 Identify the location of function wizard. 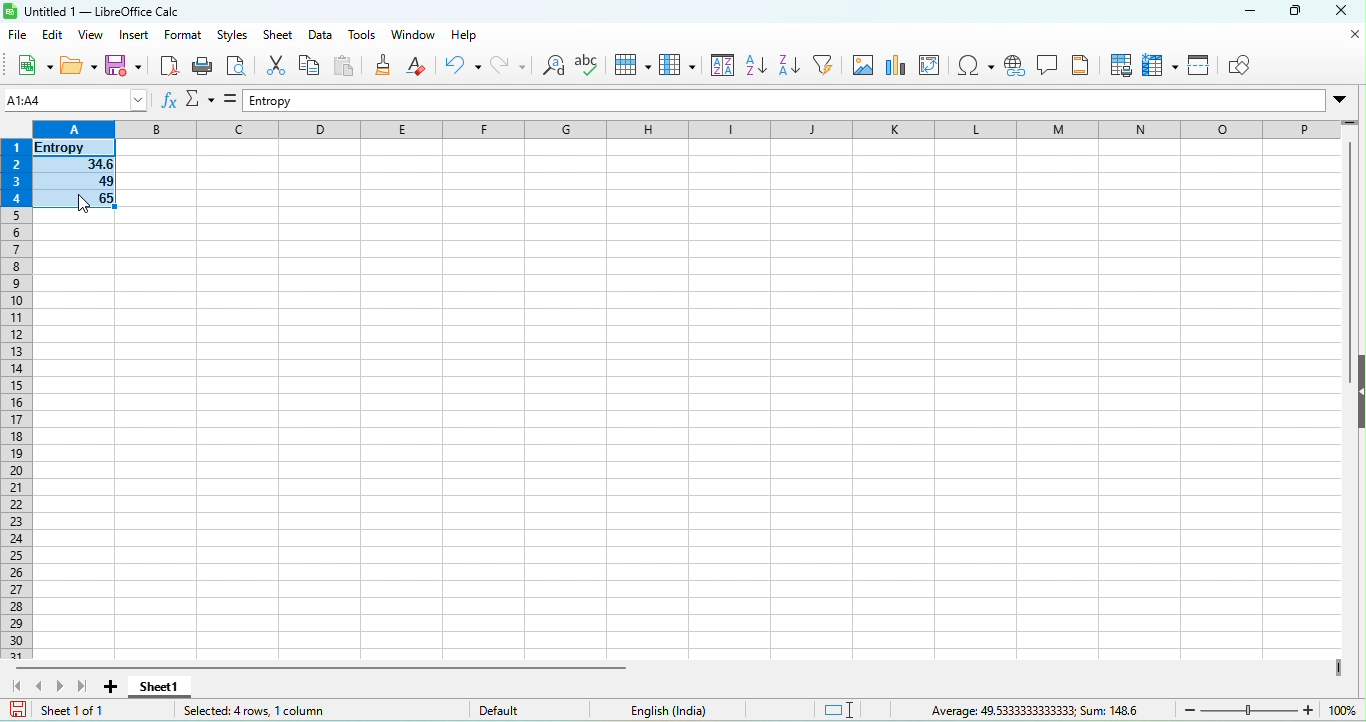
(168, 101).